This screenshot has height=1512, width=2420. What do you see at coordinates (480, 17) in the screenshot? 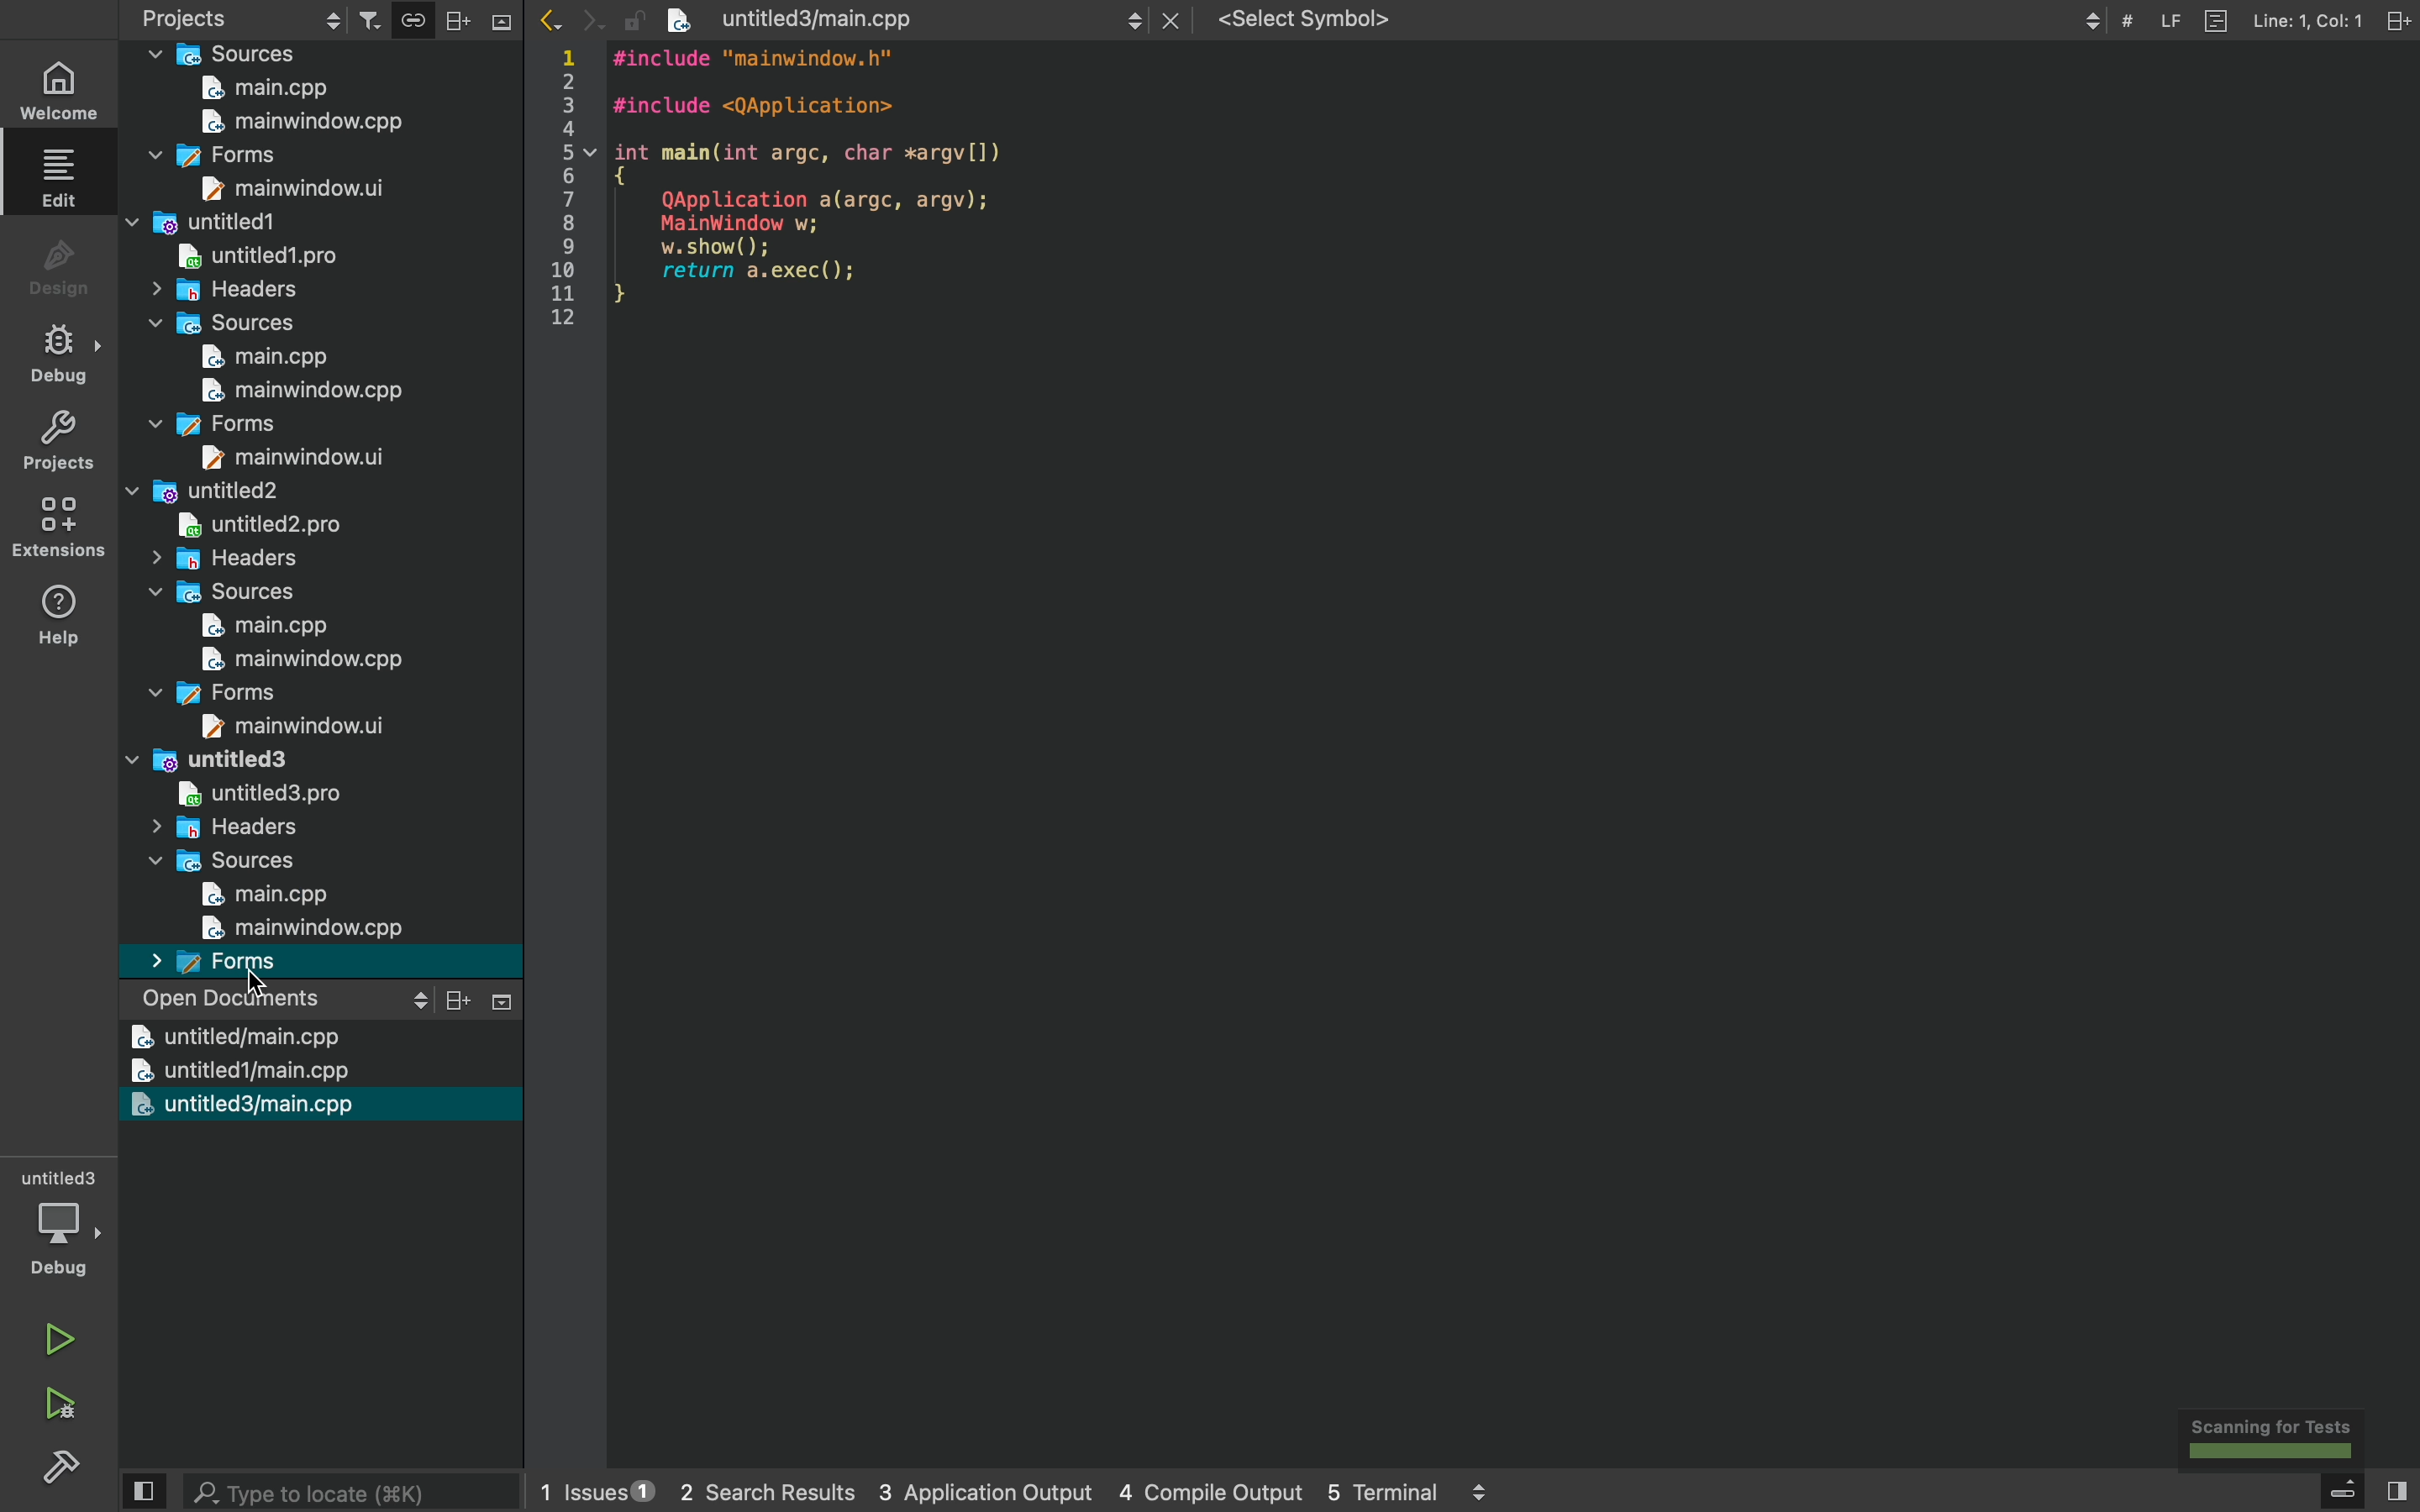
I see `projects` at bounding box center [480, 17].